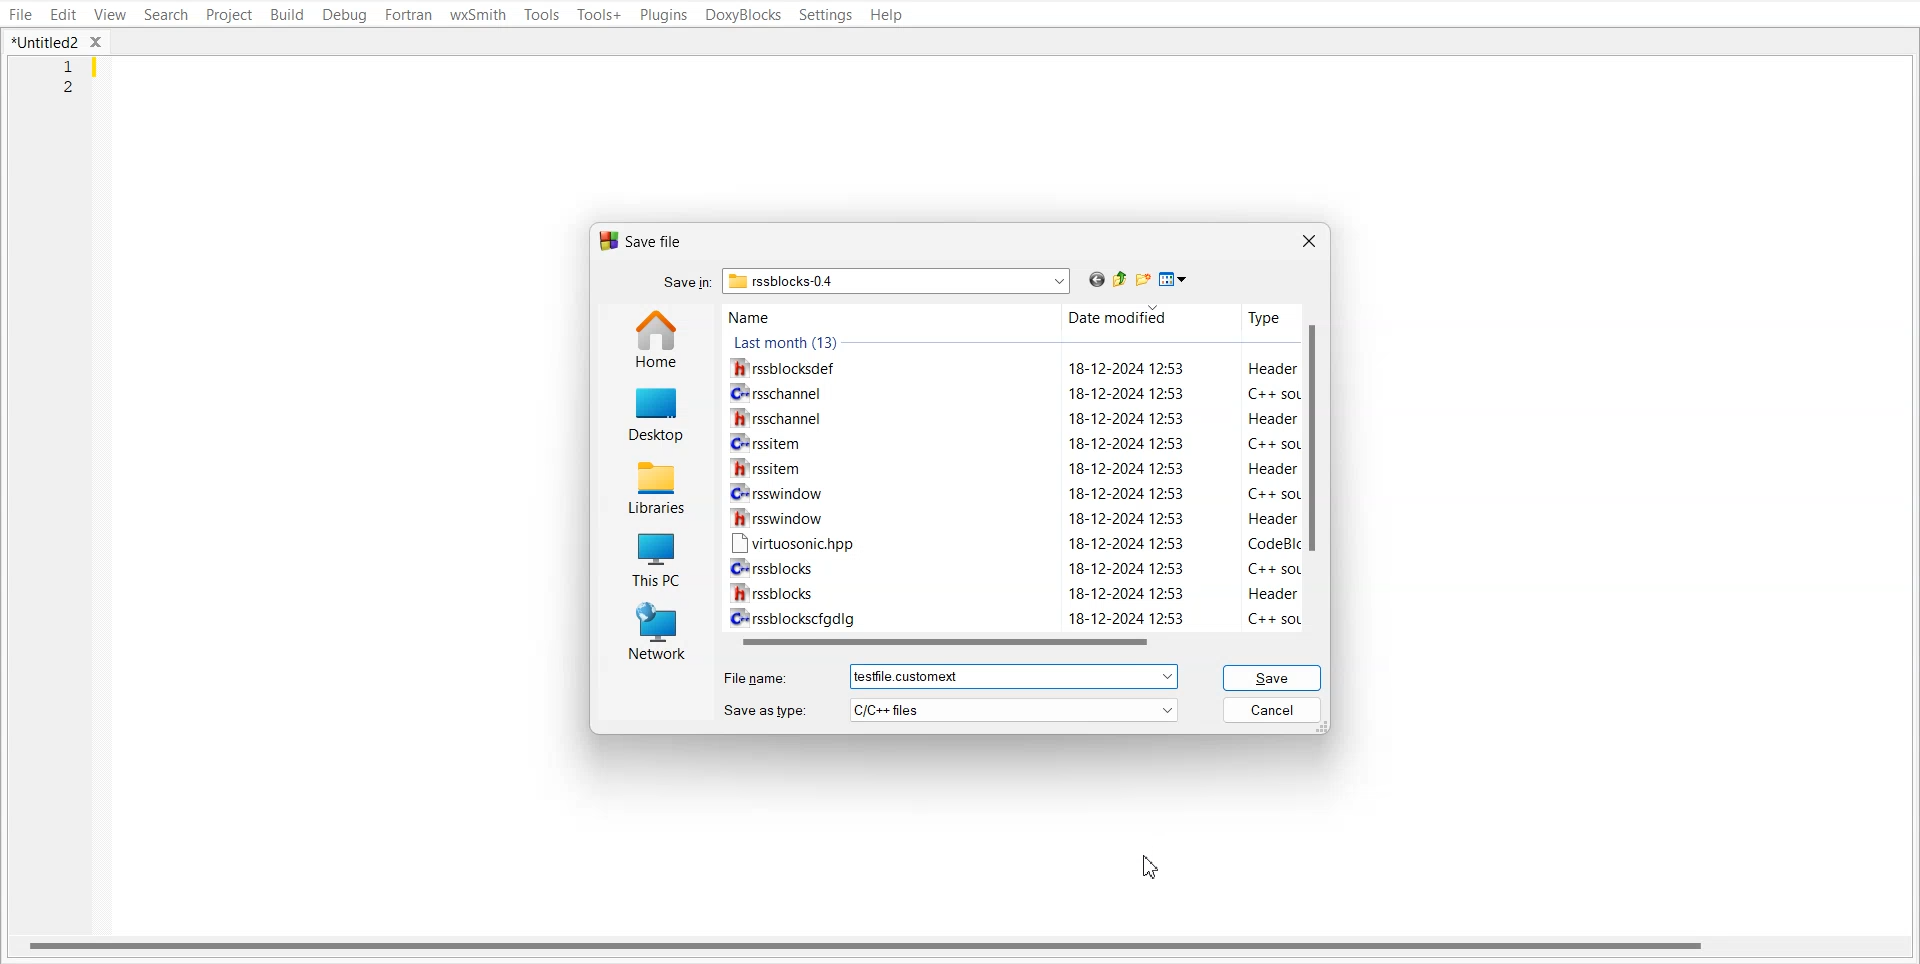 This screenshot has width=1920, height=964. I want to click on Folder, so click(58, 41).